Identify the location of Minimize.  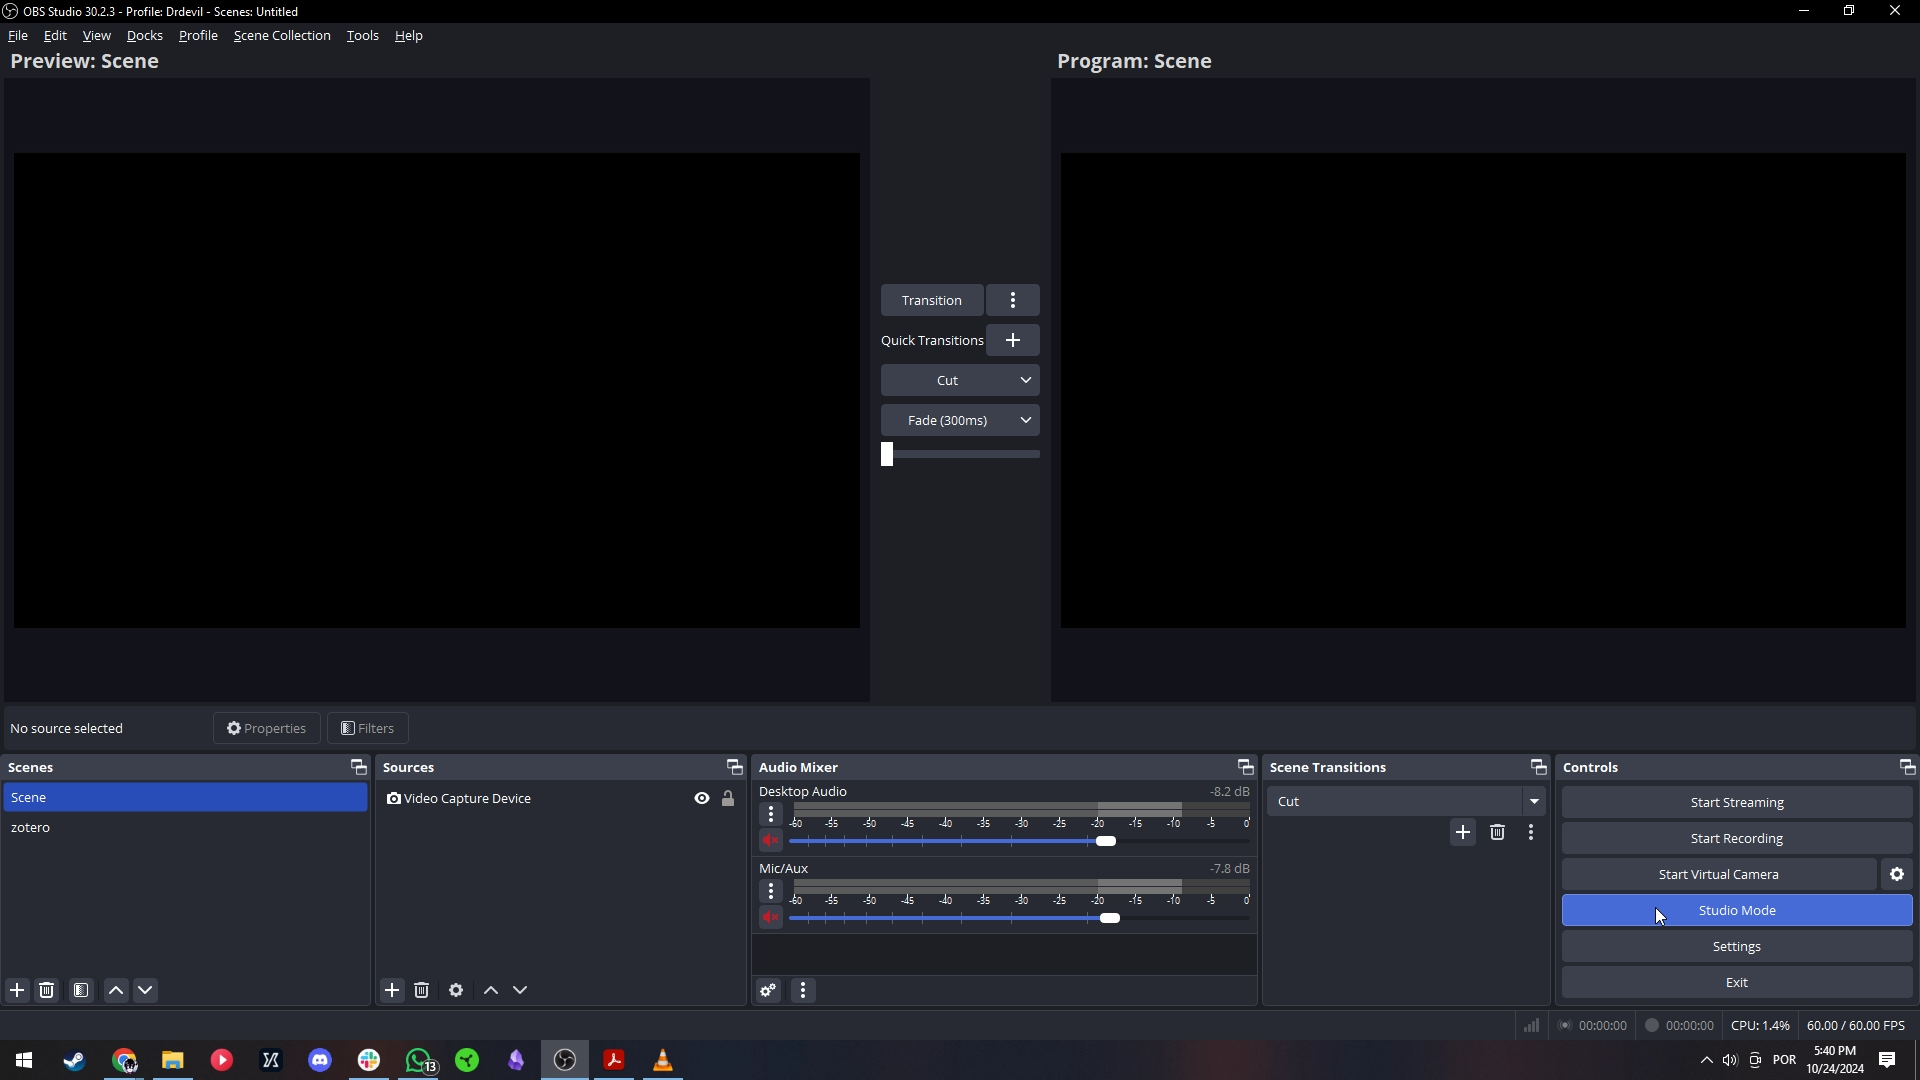
(1803, 12).